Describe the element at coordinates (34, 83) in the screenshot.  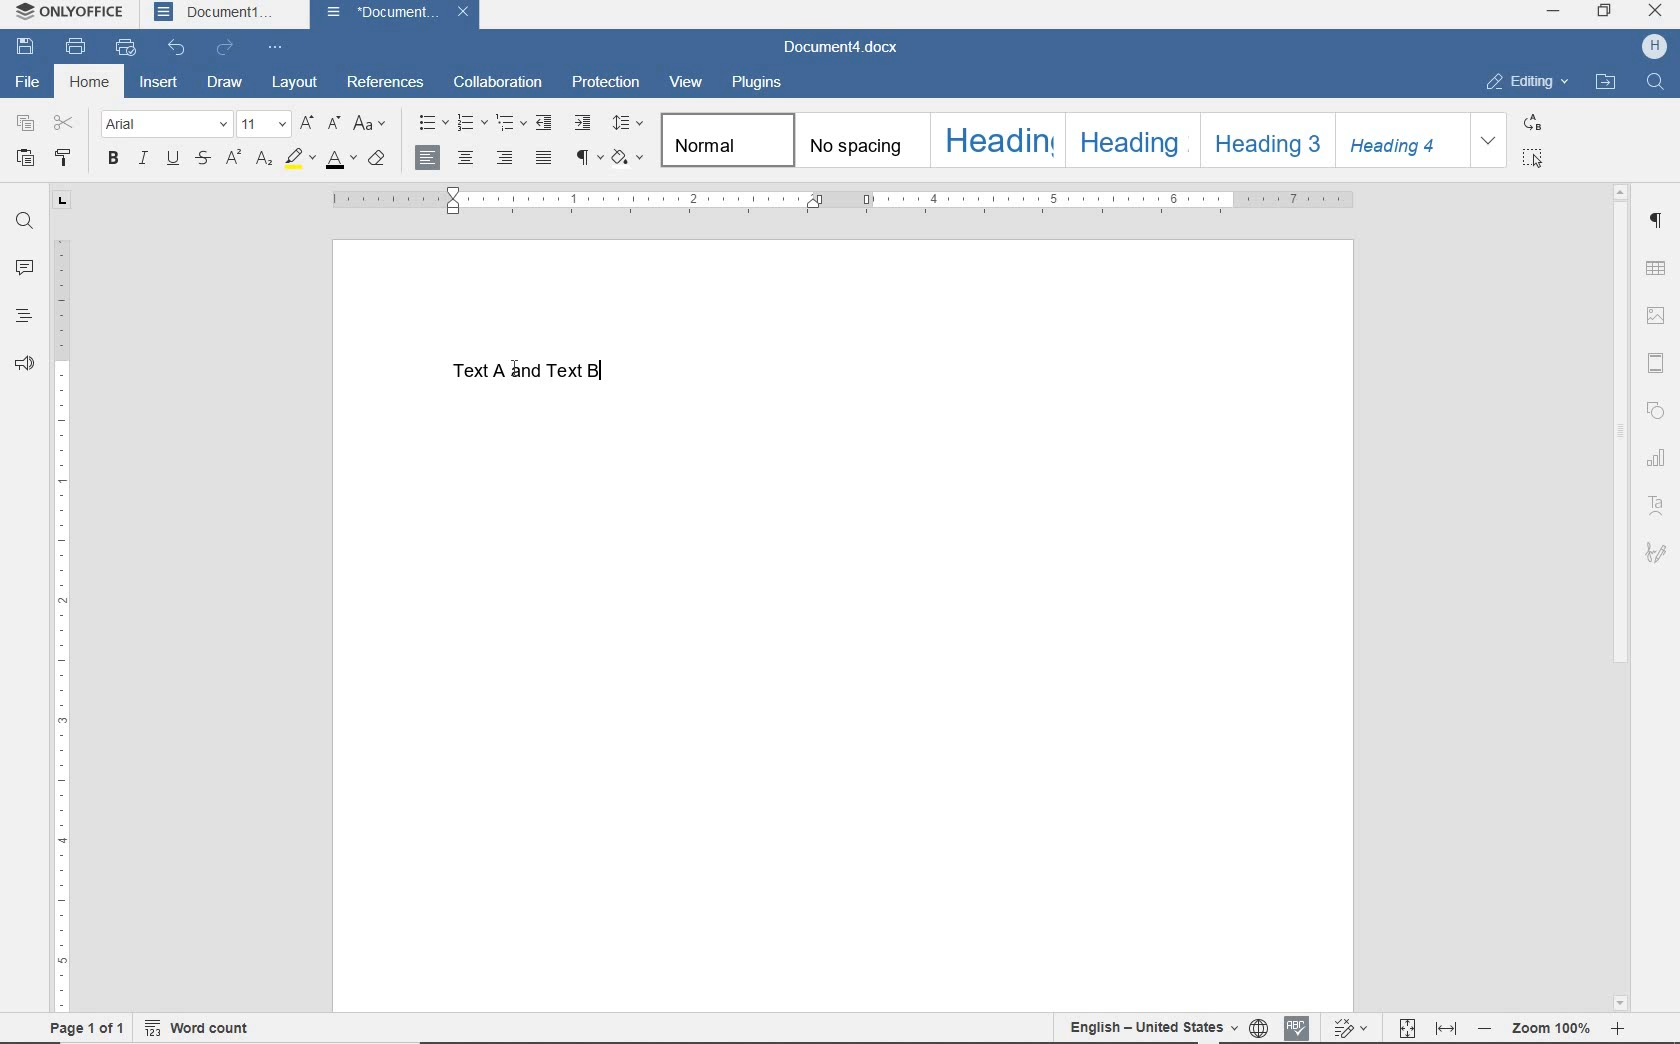
I see `FILE` at that location.